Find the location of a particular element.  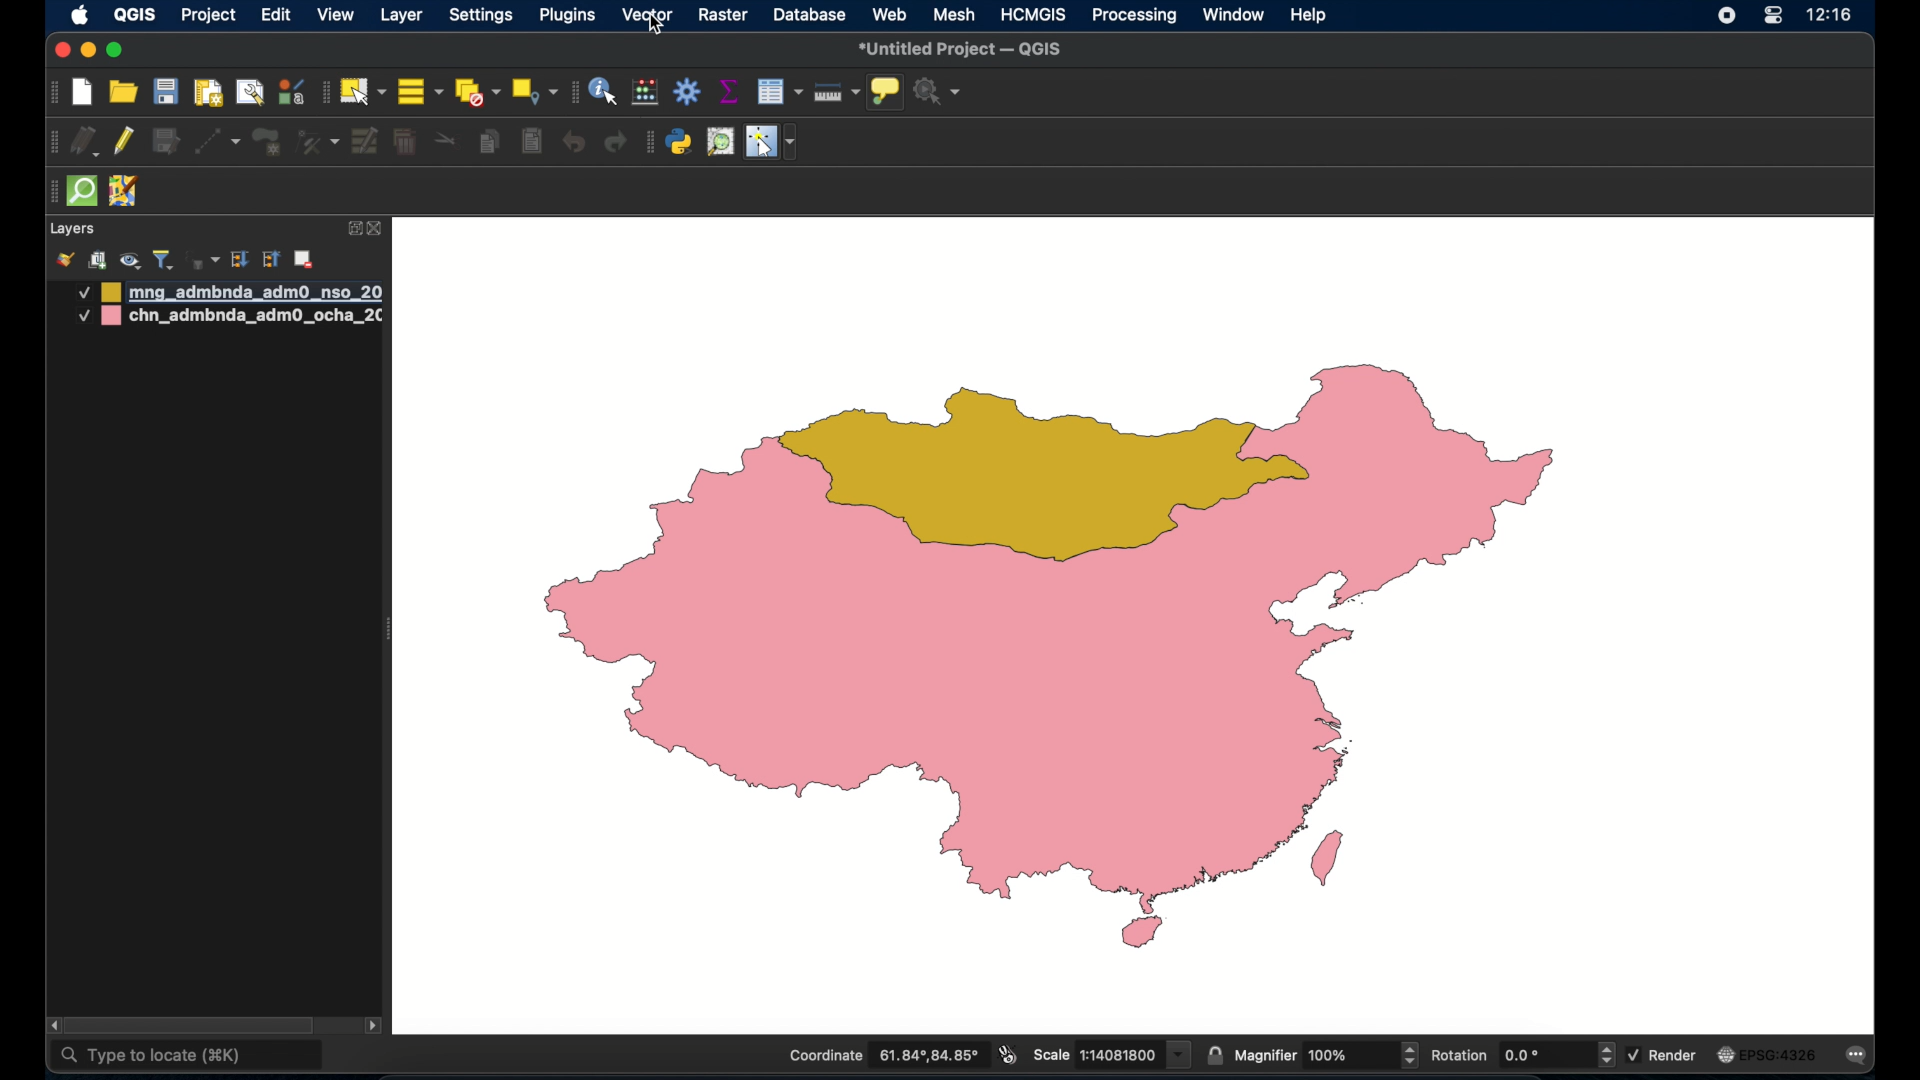

plugins toolbar is located at coordinates (648, 140).